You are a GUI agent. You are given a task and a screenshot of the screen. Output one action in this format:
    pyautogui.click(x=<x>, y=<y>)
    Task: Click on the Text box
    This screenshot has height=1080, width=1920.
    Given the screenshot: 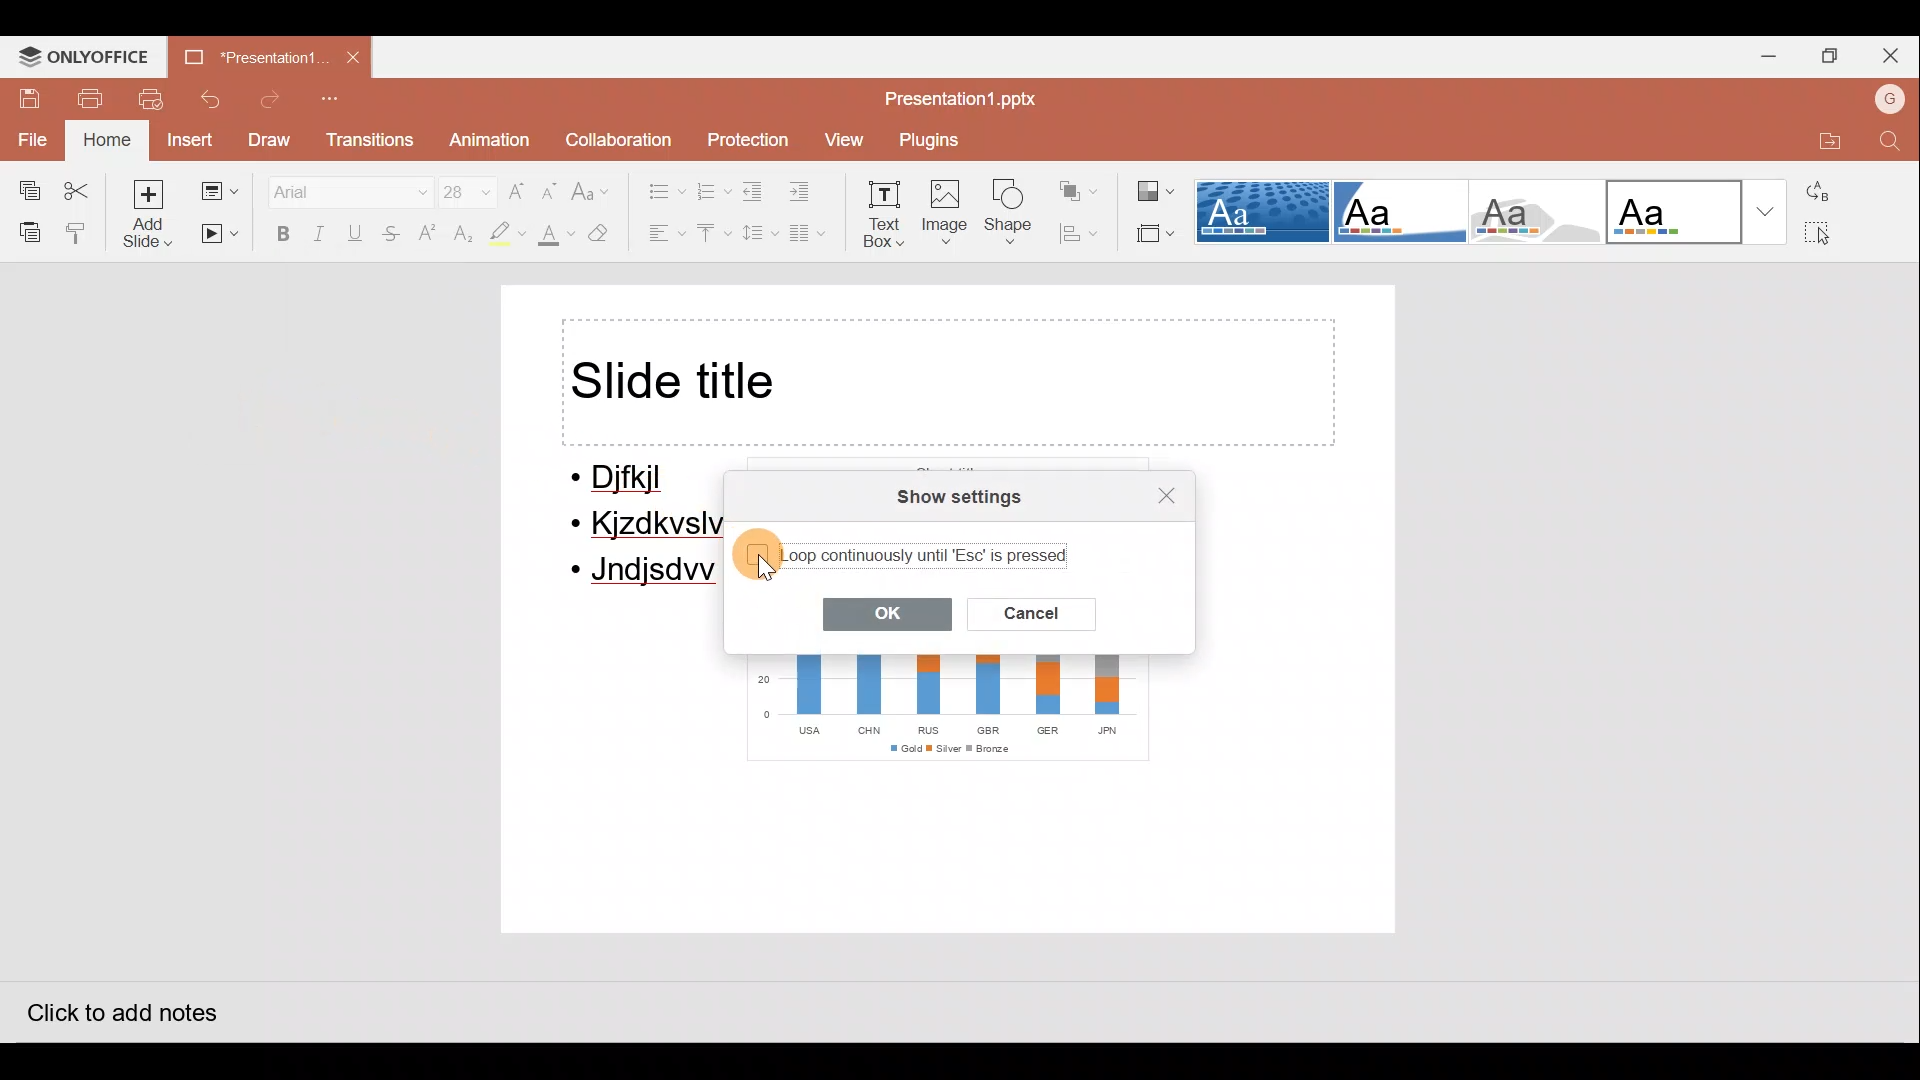 What is the action you would take?
    pyautogui.click(x=886, y=213)
    